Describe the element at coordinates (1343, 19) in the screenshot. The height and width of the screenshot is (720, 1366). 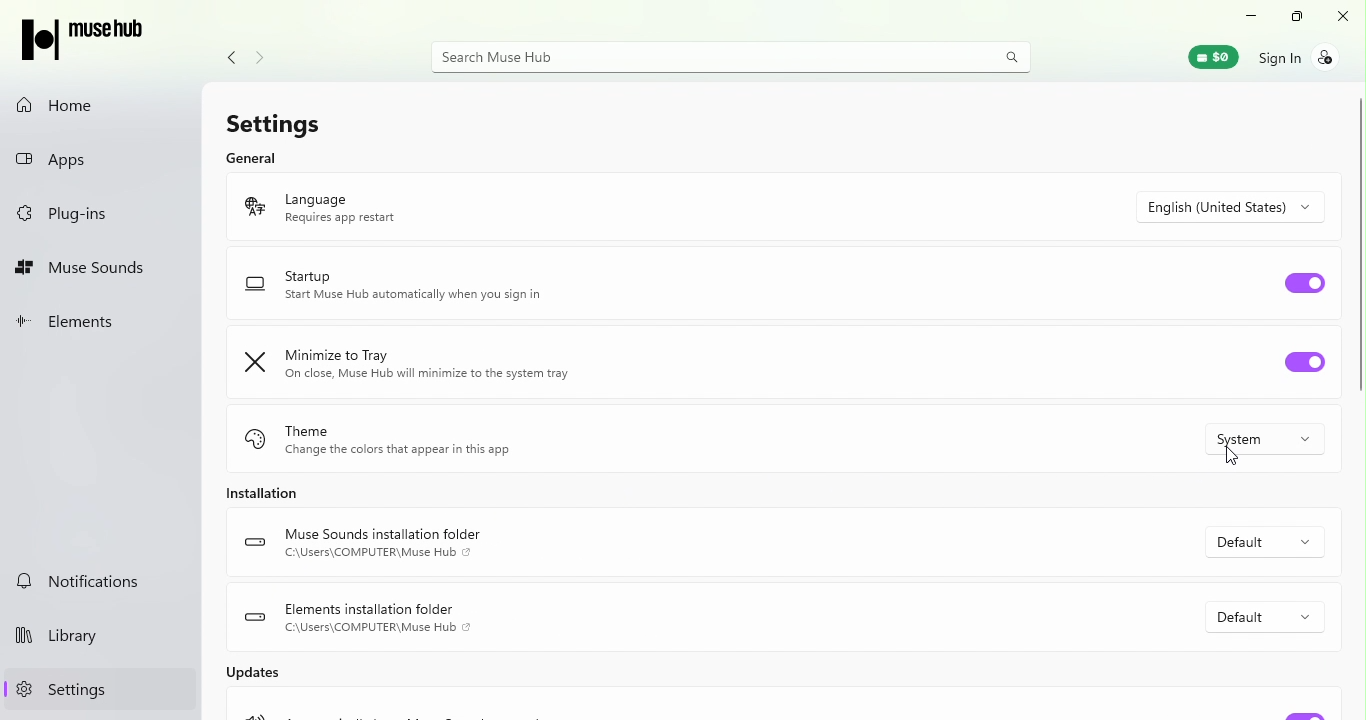
I see `Close` at that location.